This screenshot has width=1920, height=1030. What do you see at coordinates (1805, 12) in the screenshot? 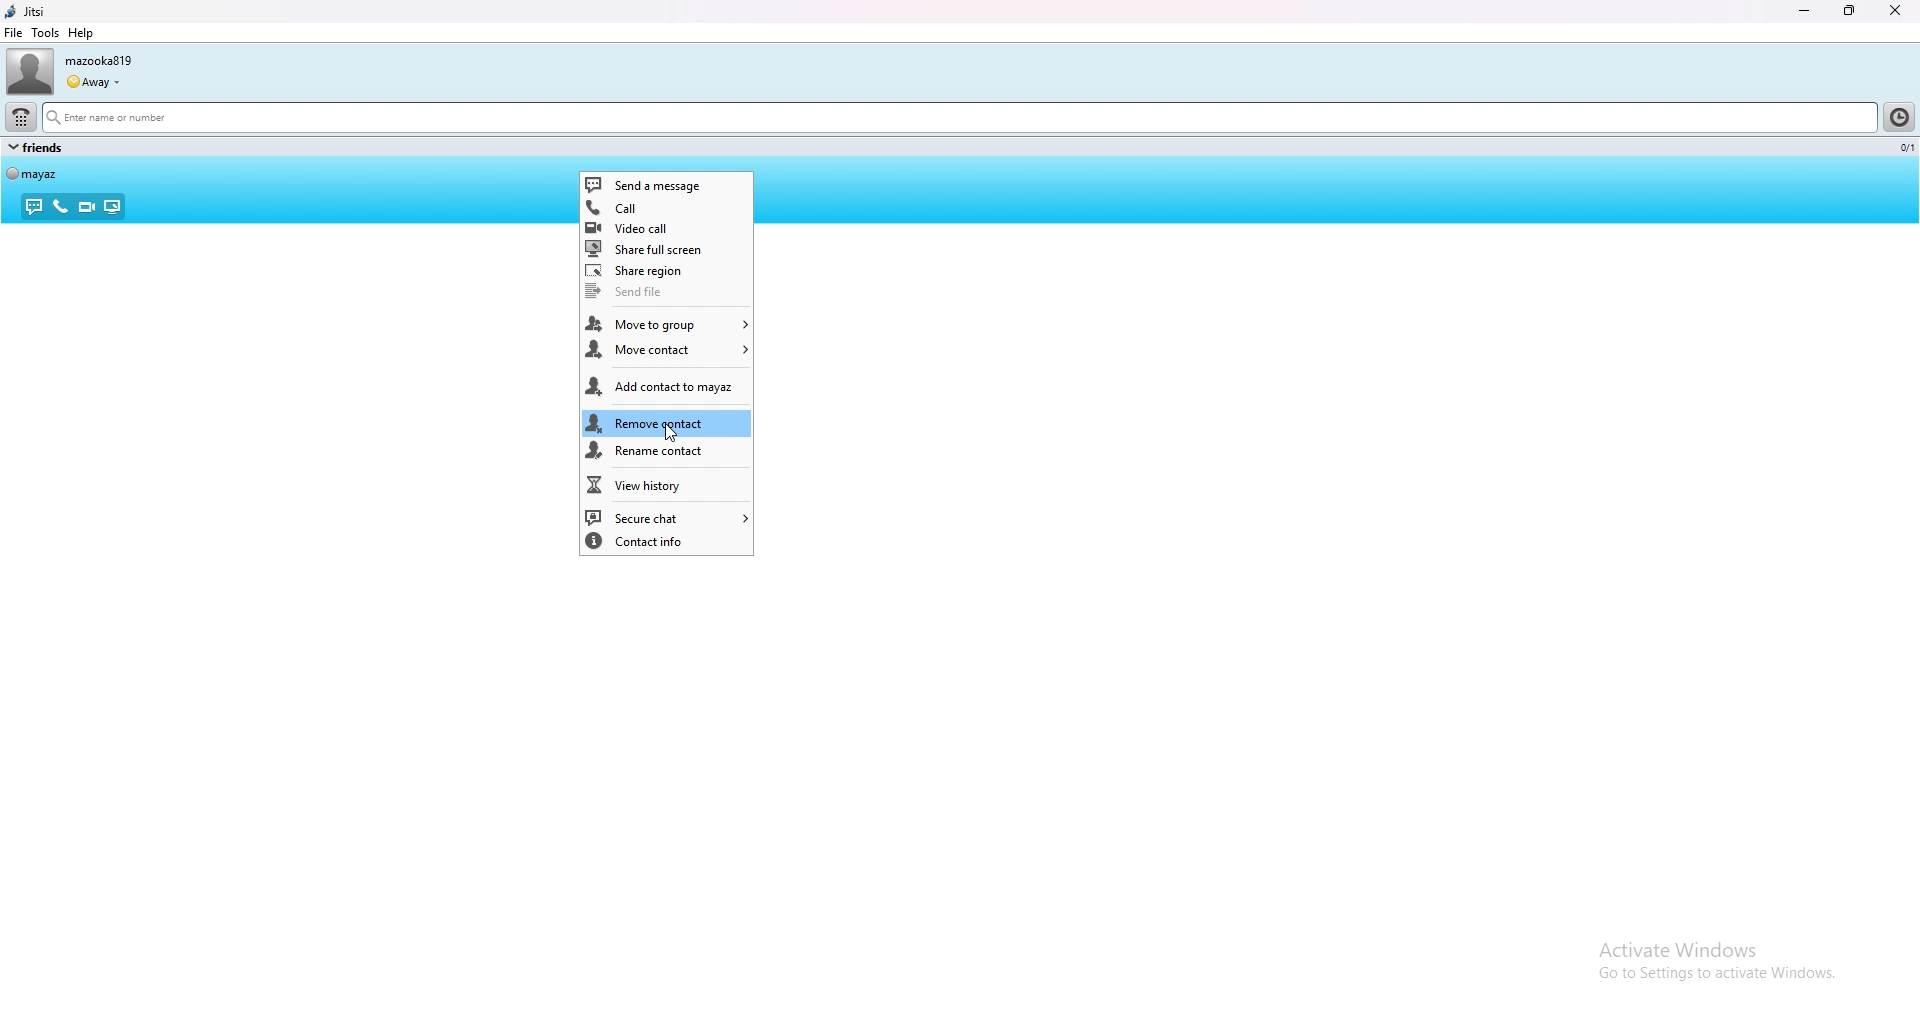
I see `minimize` at bounding box center [1805, 12].